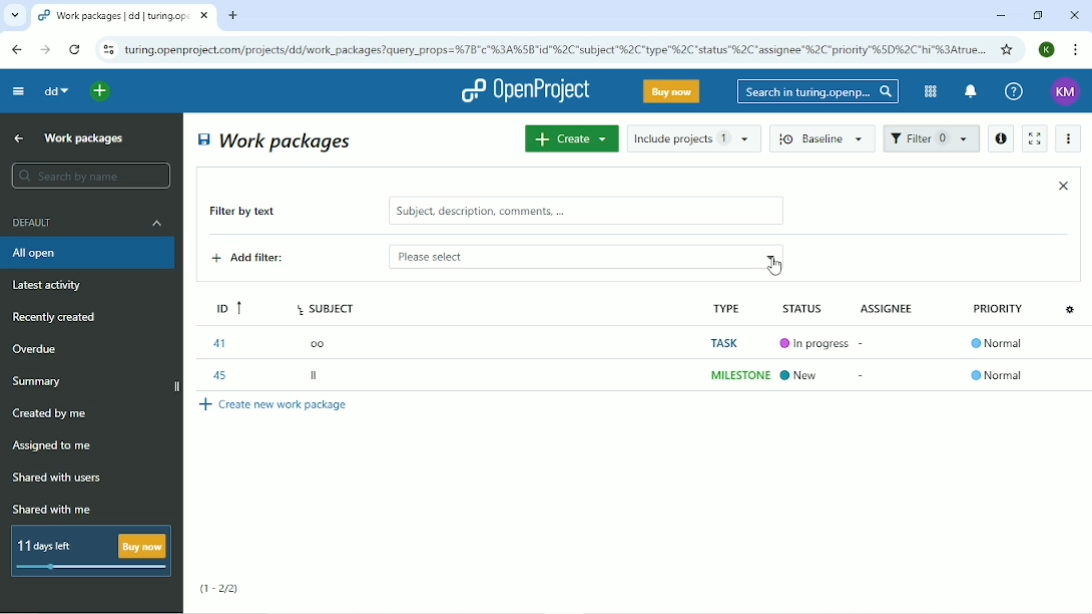 The height and width of the screenshot is (614, 1092). I want to click on subject, description, comments, so click(585, 211).